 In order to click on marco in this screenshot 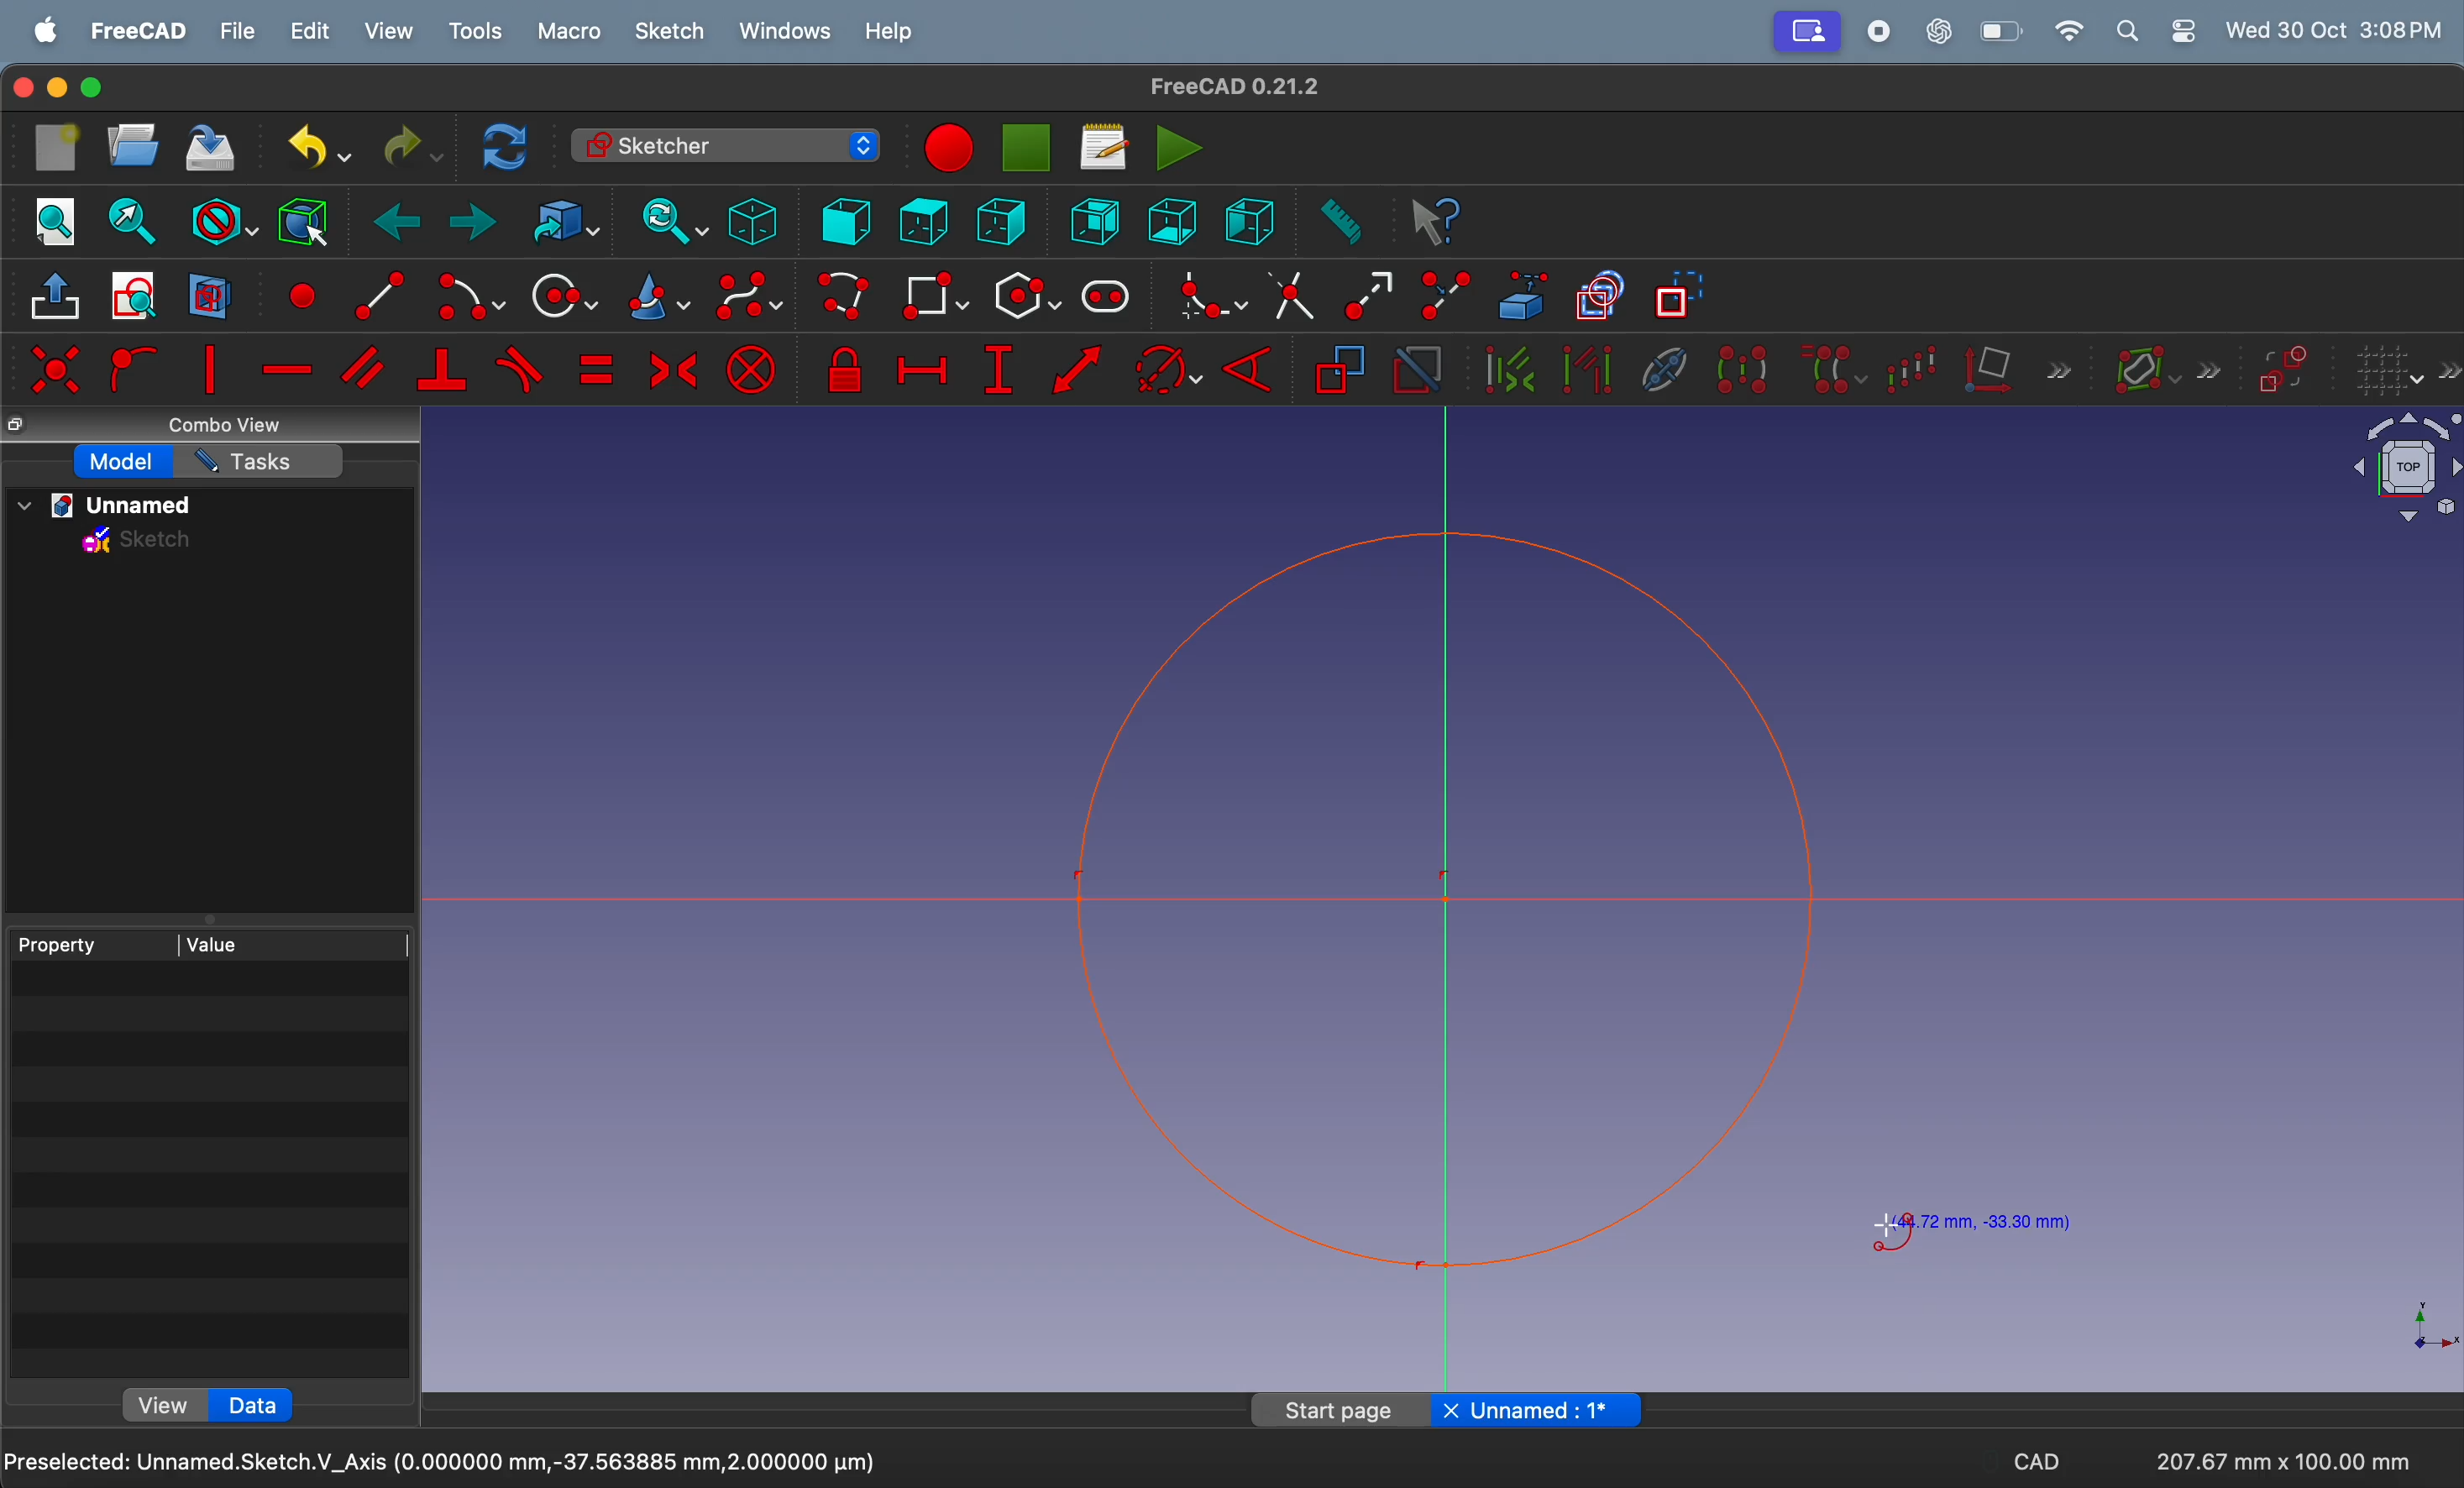, I will do `click(572, 34)`.